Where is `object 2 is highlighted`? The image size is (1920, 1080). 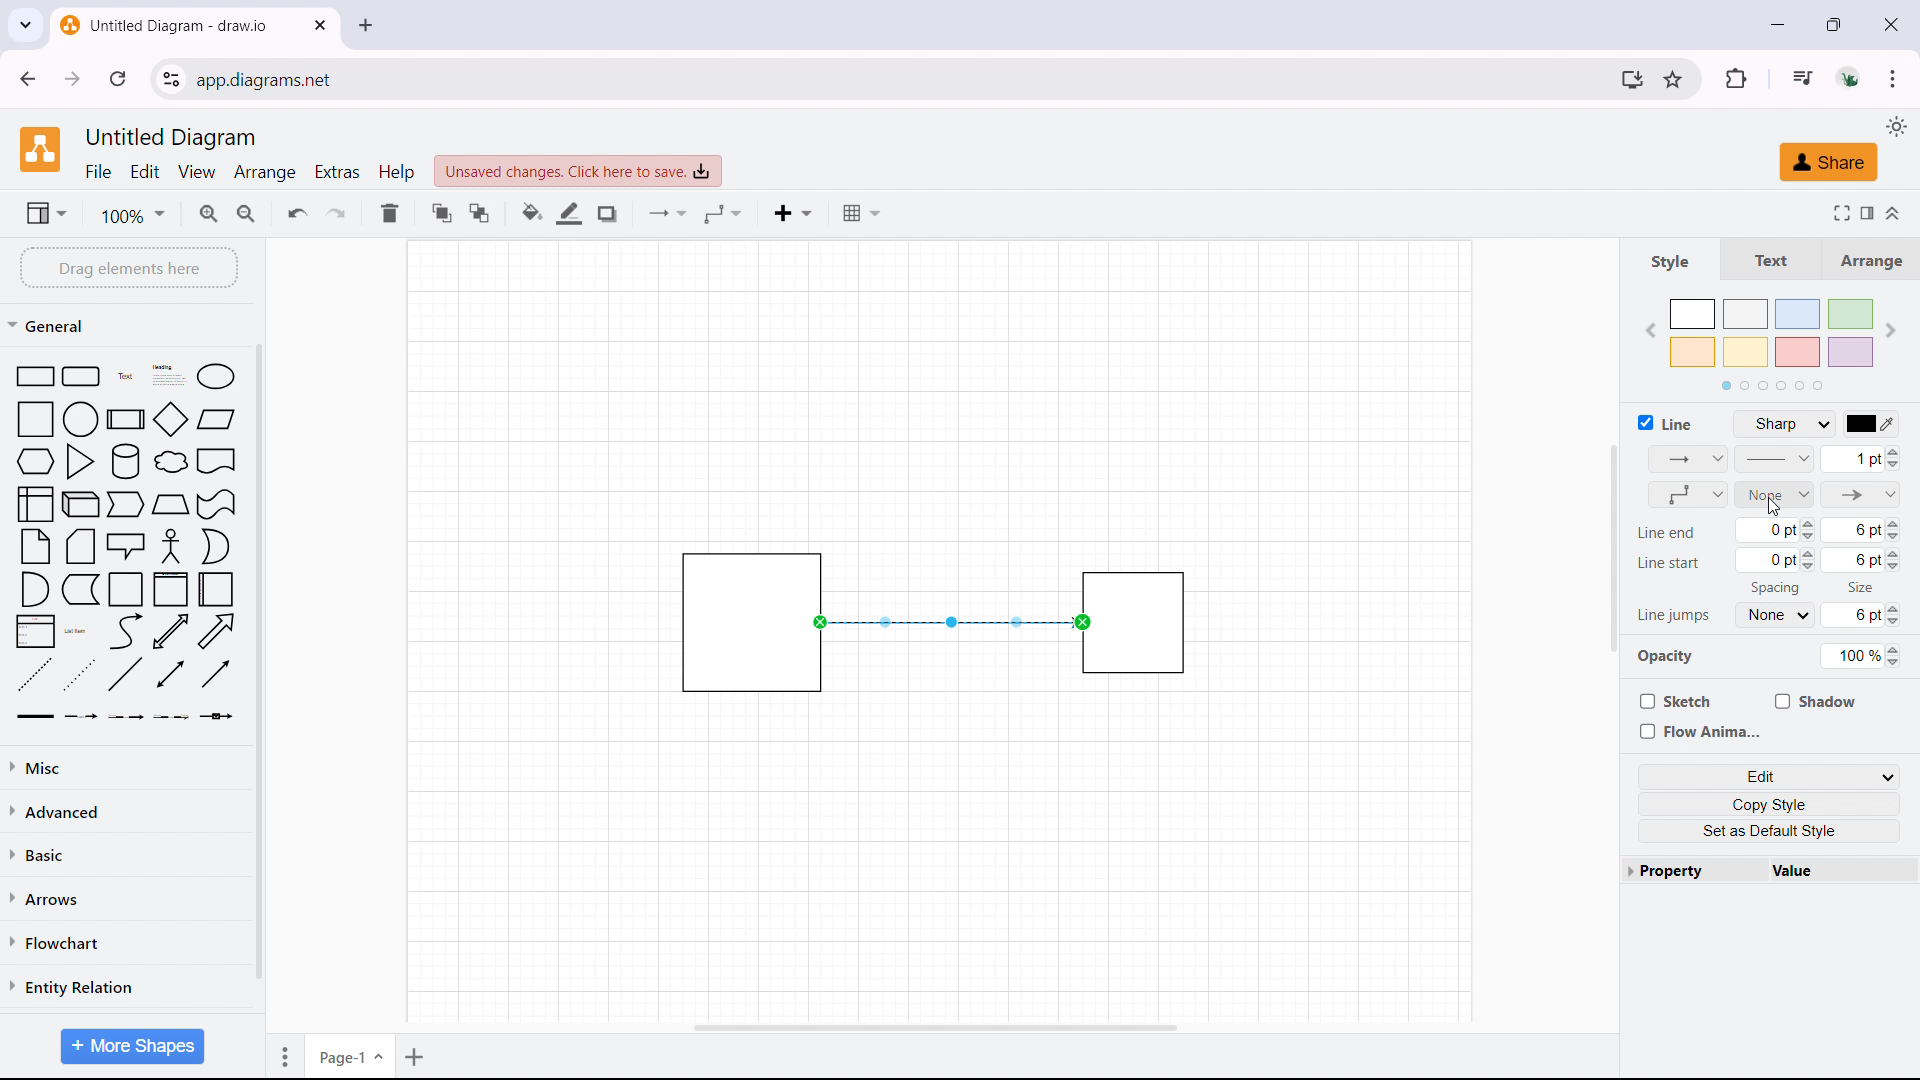
object 2 is highlighted is located at coordinates (1138, 623).